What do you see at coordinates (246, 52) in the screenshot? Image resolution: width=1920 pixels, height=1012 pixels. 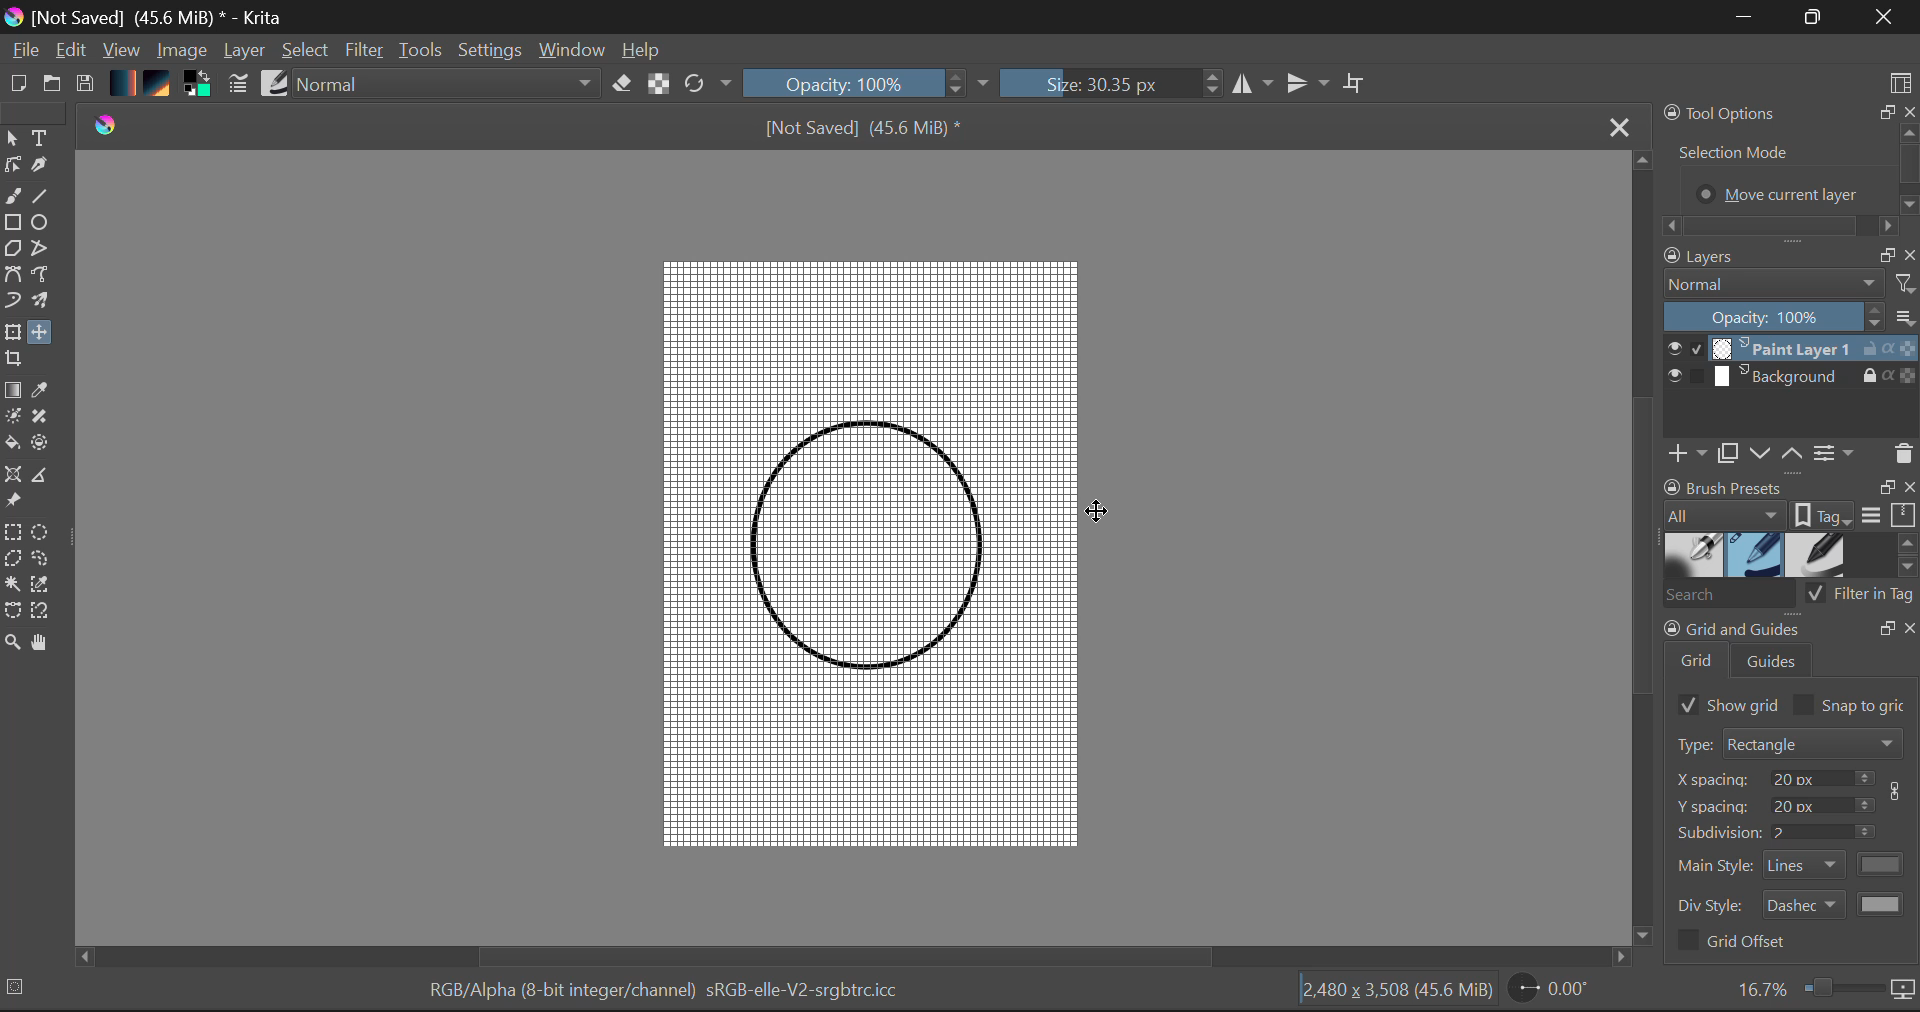 I see `Layer` at bounding box center [246, 52].